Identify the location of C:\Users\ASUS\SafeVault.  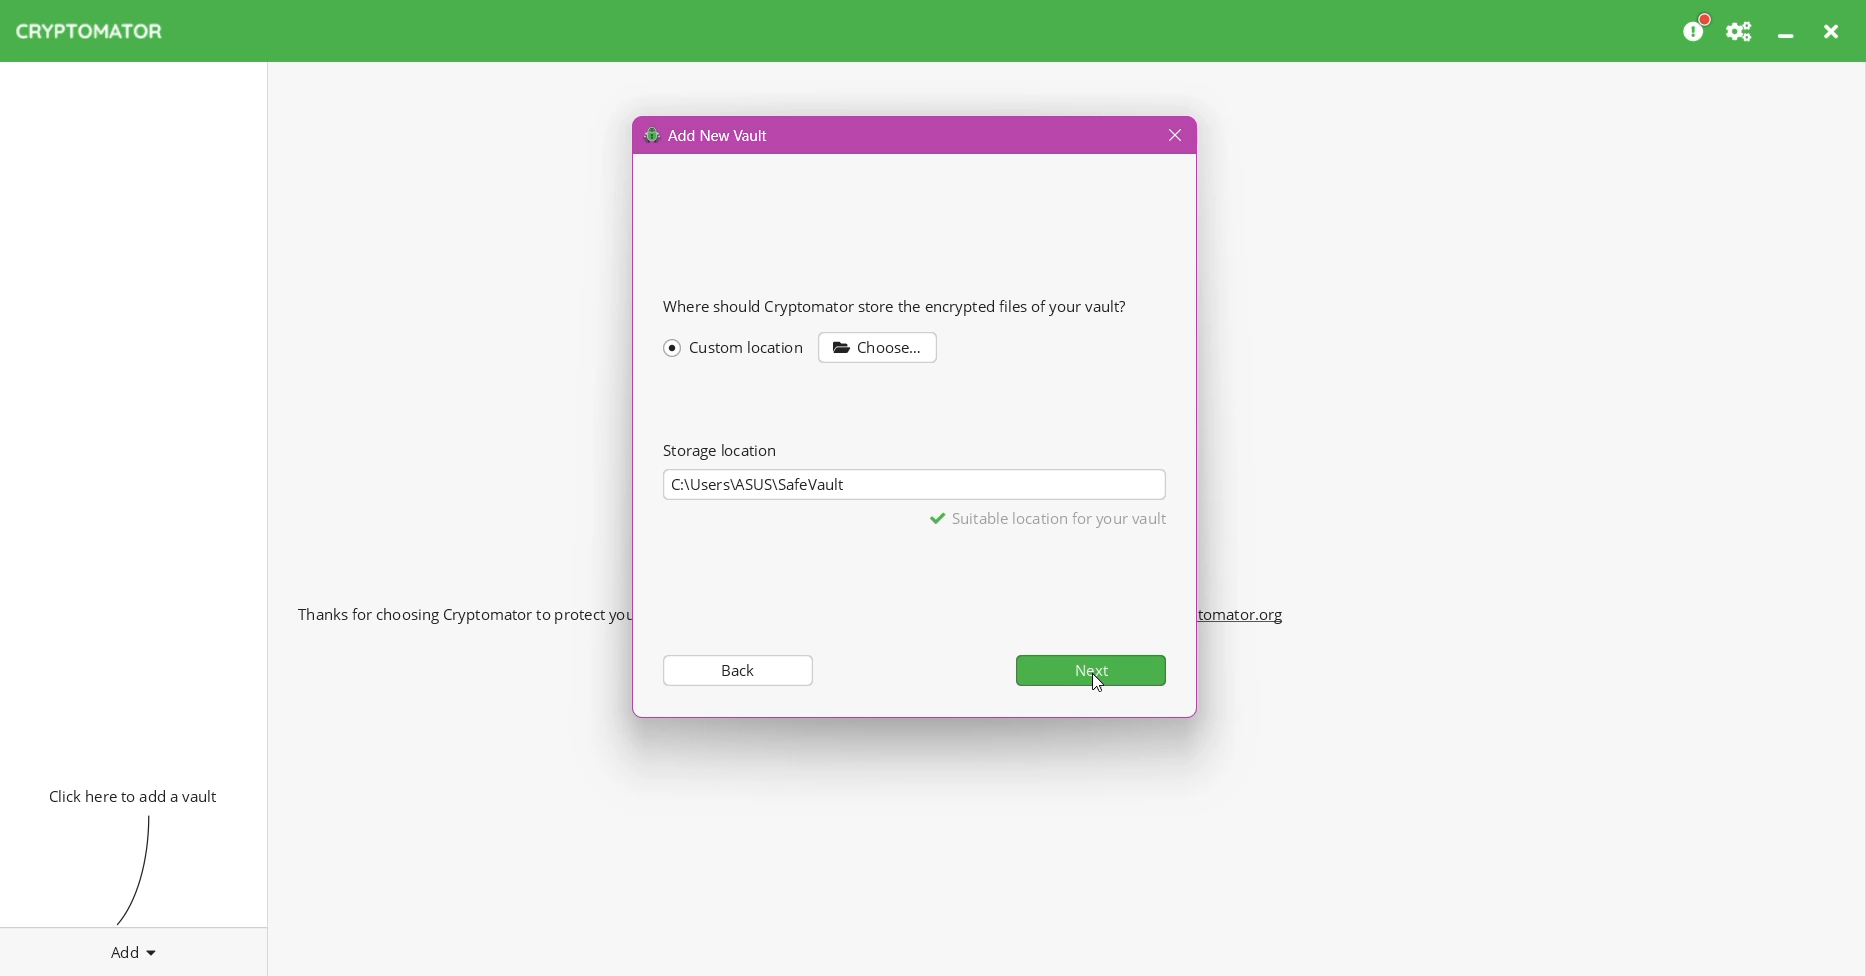
(922, 484).